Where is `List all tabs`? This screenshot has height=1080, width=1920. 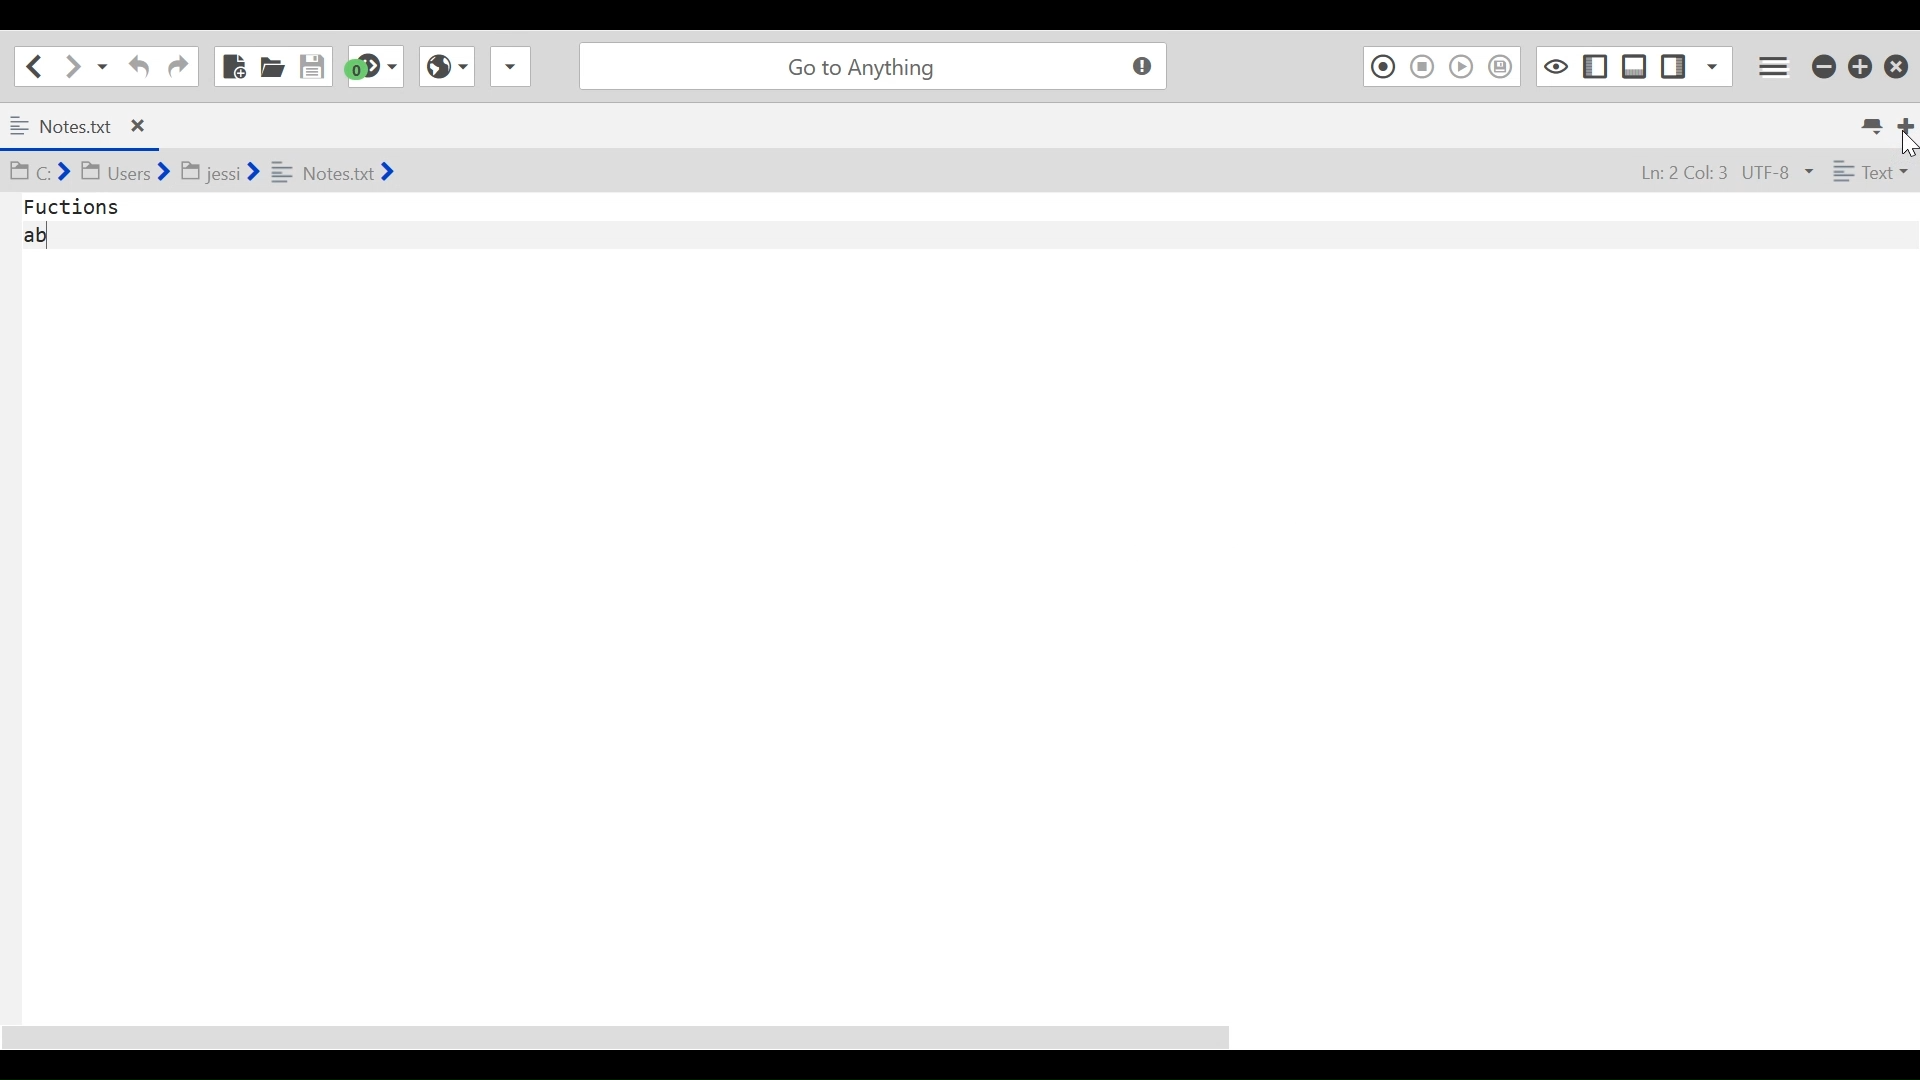 List all tabs is located at coordinates (1870, 122).